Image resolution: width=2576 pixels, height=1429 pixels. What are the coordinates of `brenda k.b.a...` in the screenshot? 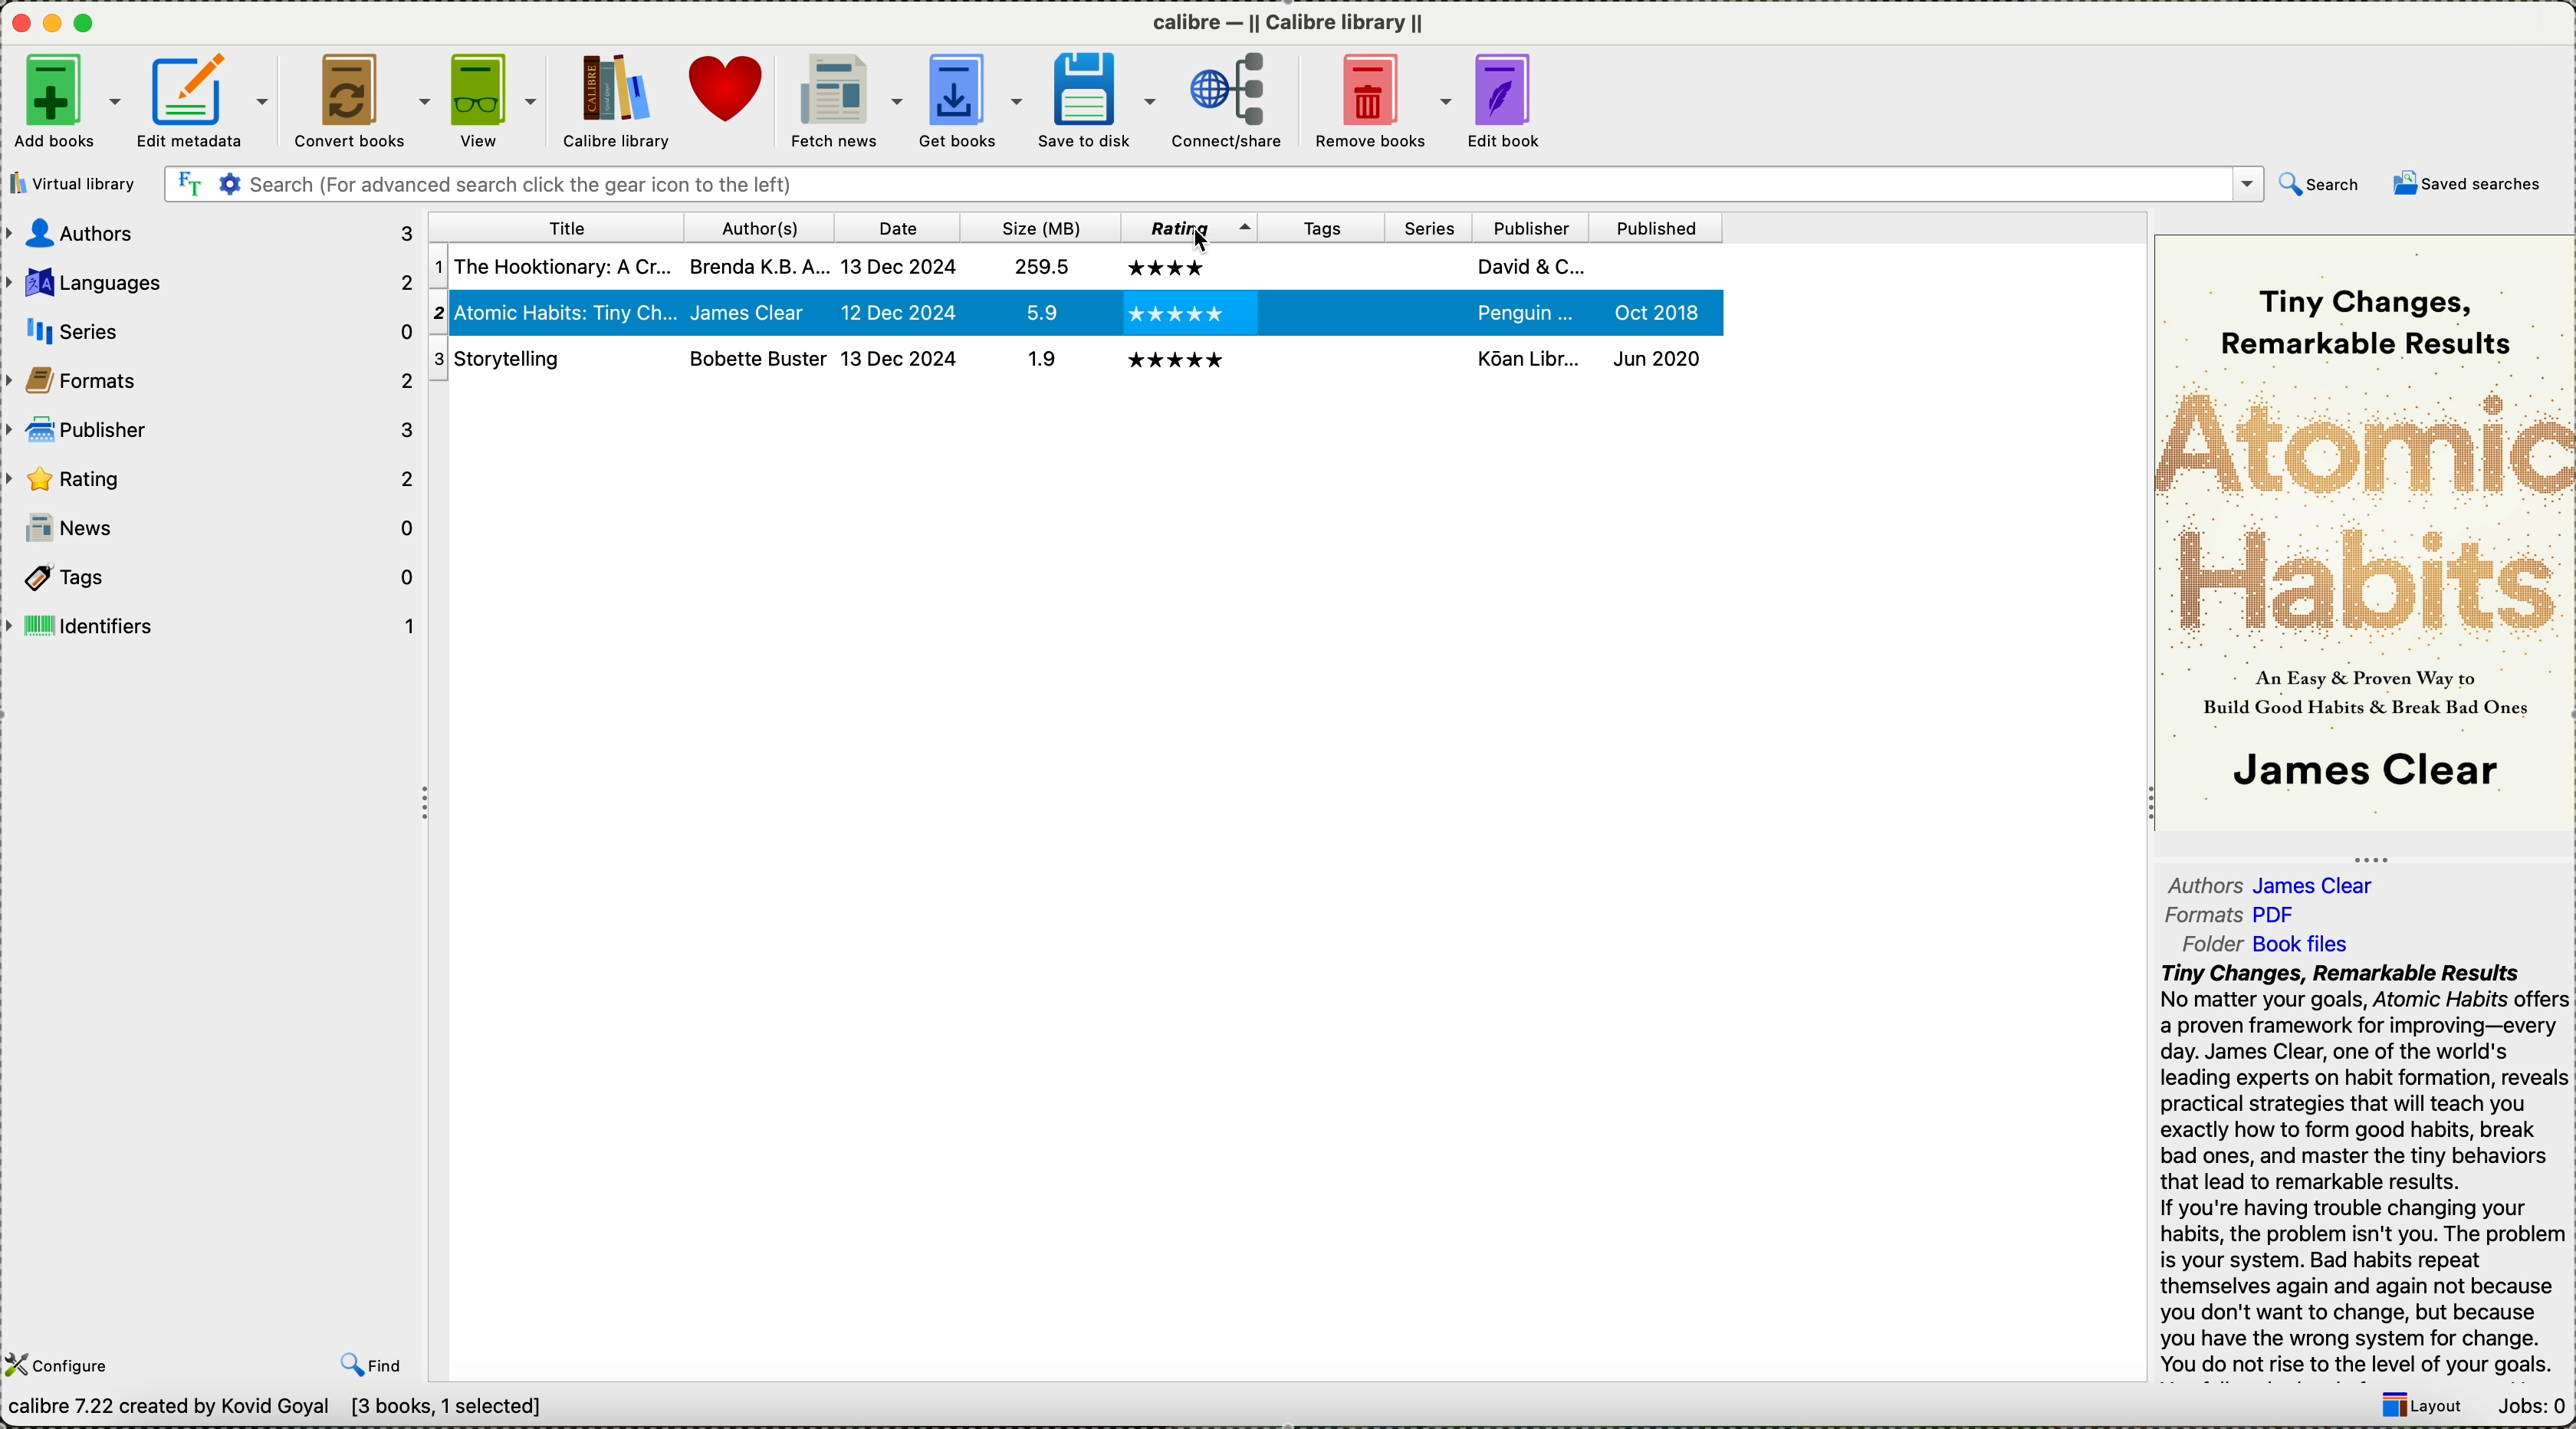 It's located at (756, 310).